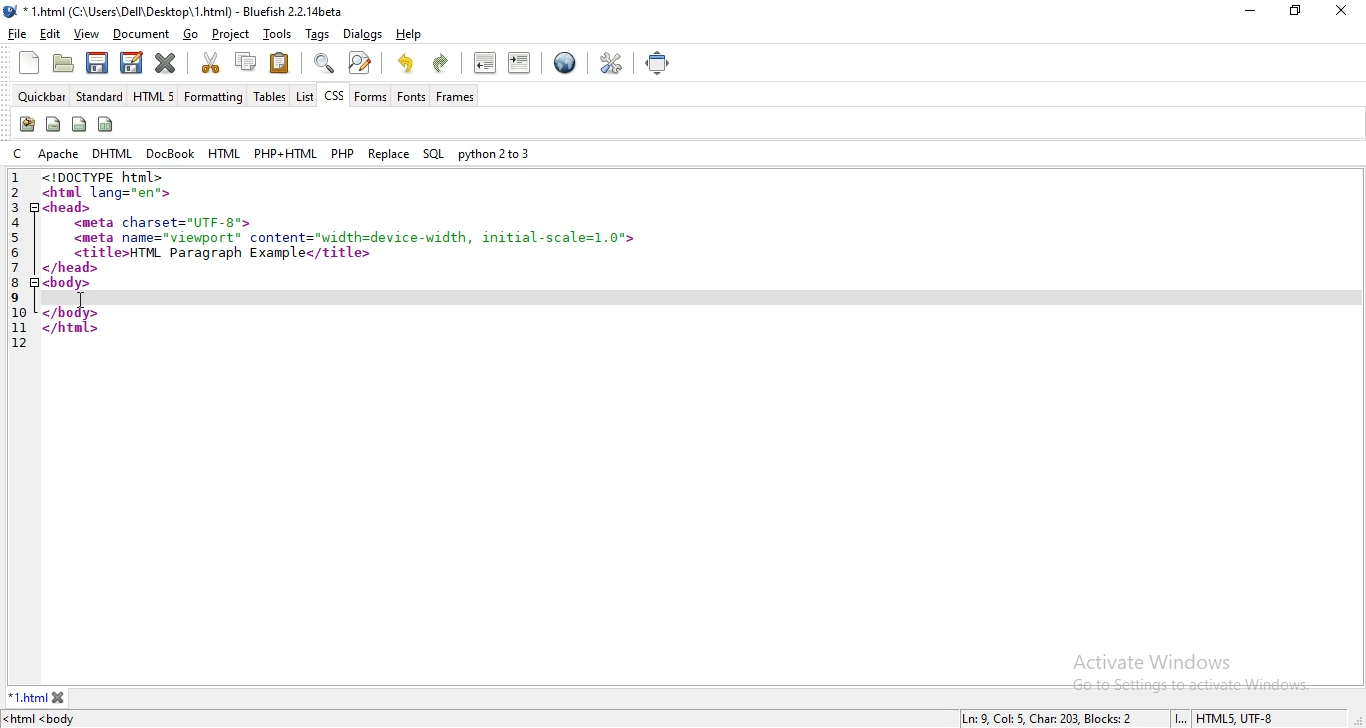 The image size is (1366, 728). What do you see at coordinates (42, 719) in the screenshot?
I see `<html <body` at bounding box center [42, 719].